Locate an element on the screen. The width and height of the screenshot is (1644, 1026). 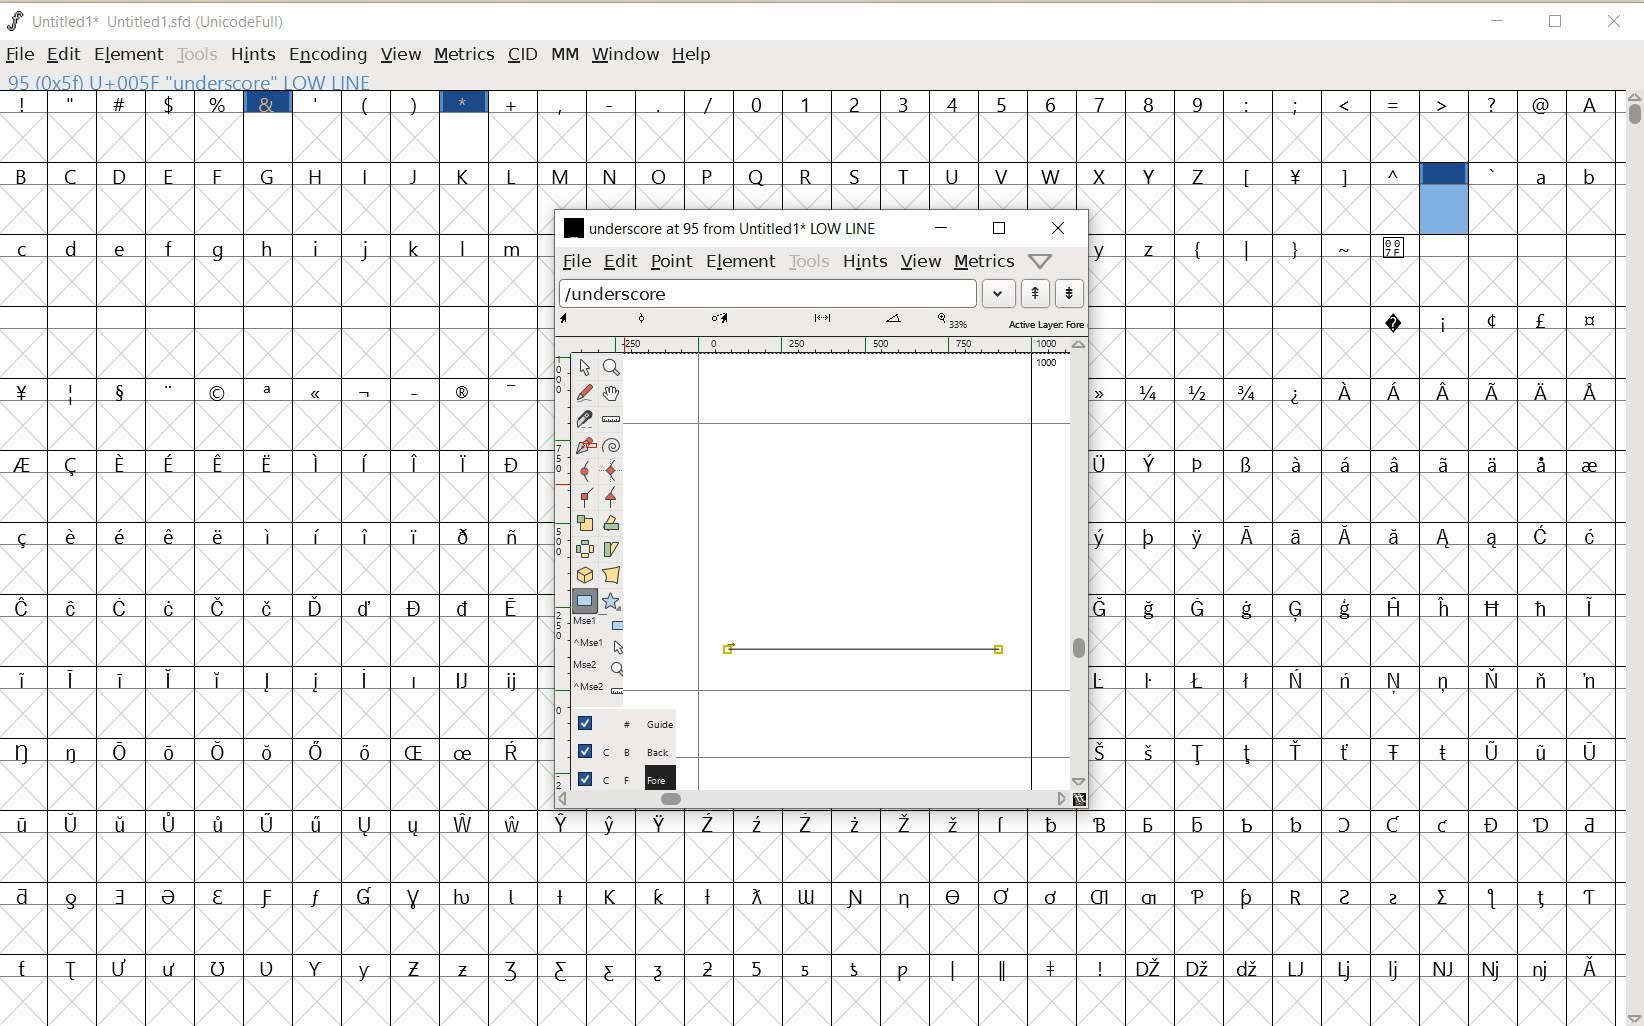
rectangle or ellipse is located at coordinates (586, 601).